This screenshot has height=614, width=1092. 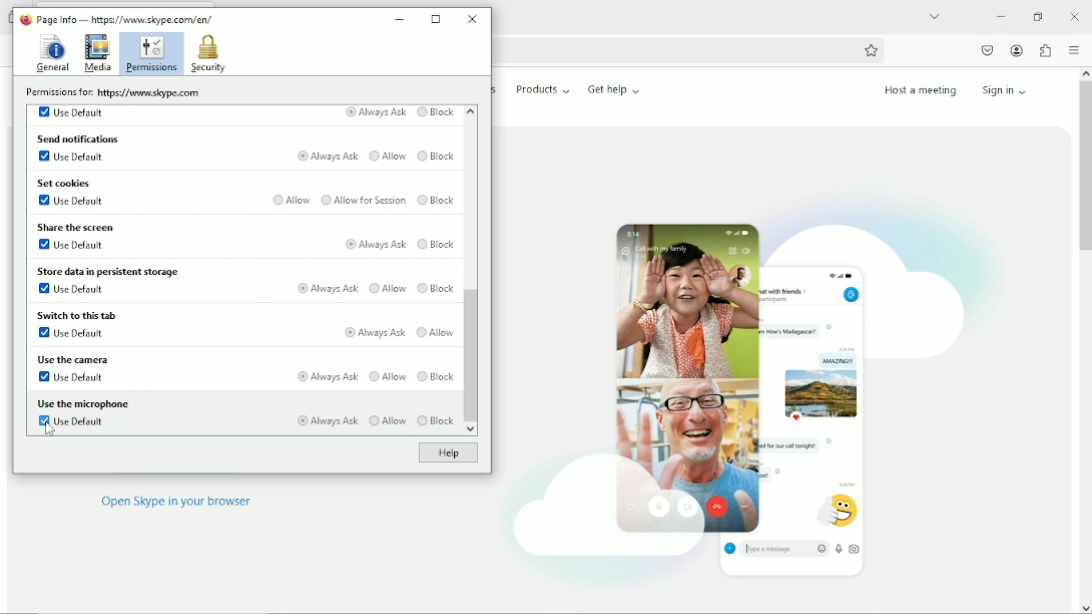 What do you see at coordinates (745, 387) in the screenshot?
I see `Videocall/chat` at bounding box center [745, 387].